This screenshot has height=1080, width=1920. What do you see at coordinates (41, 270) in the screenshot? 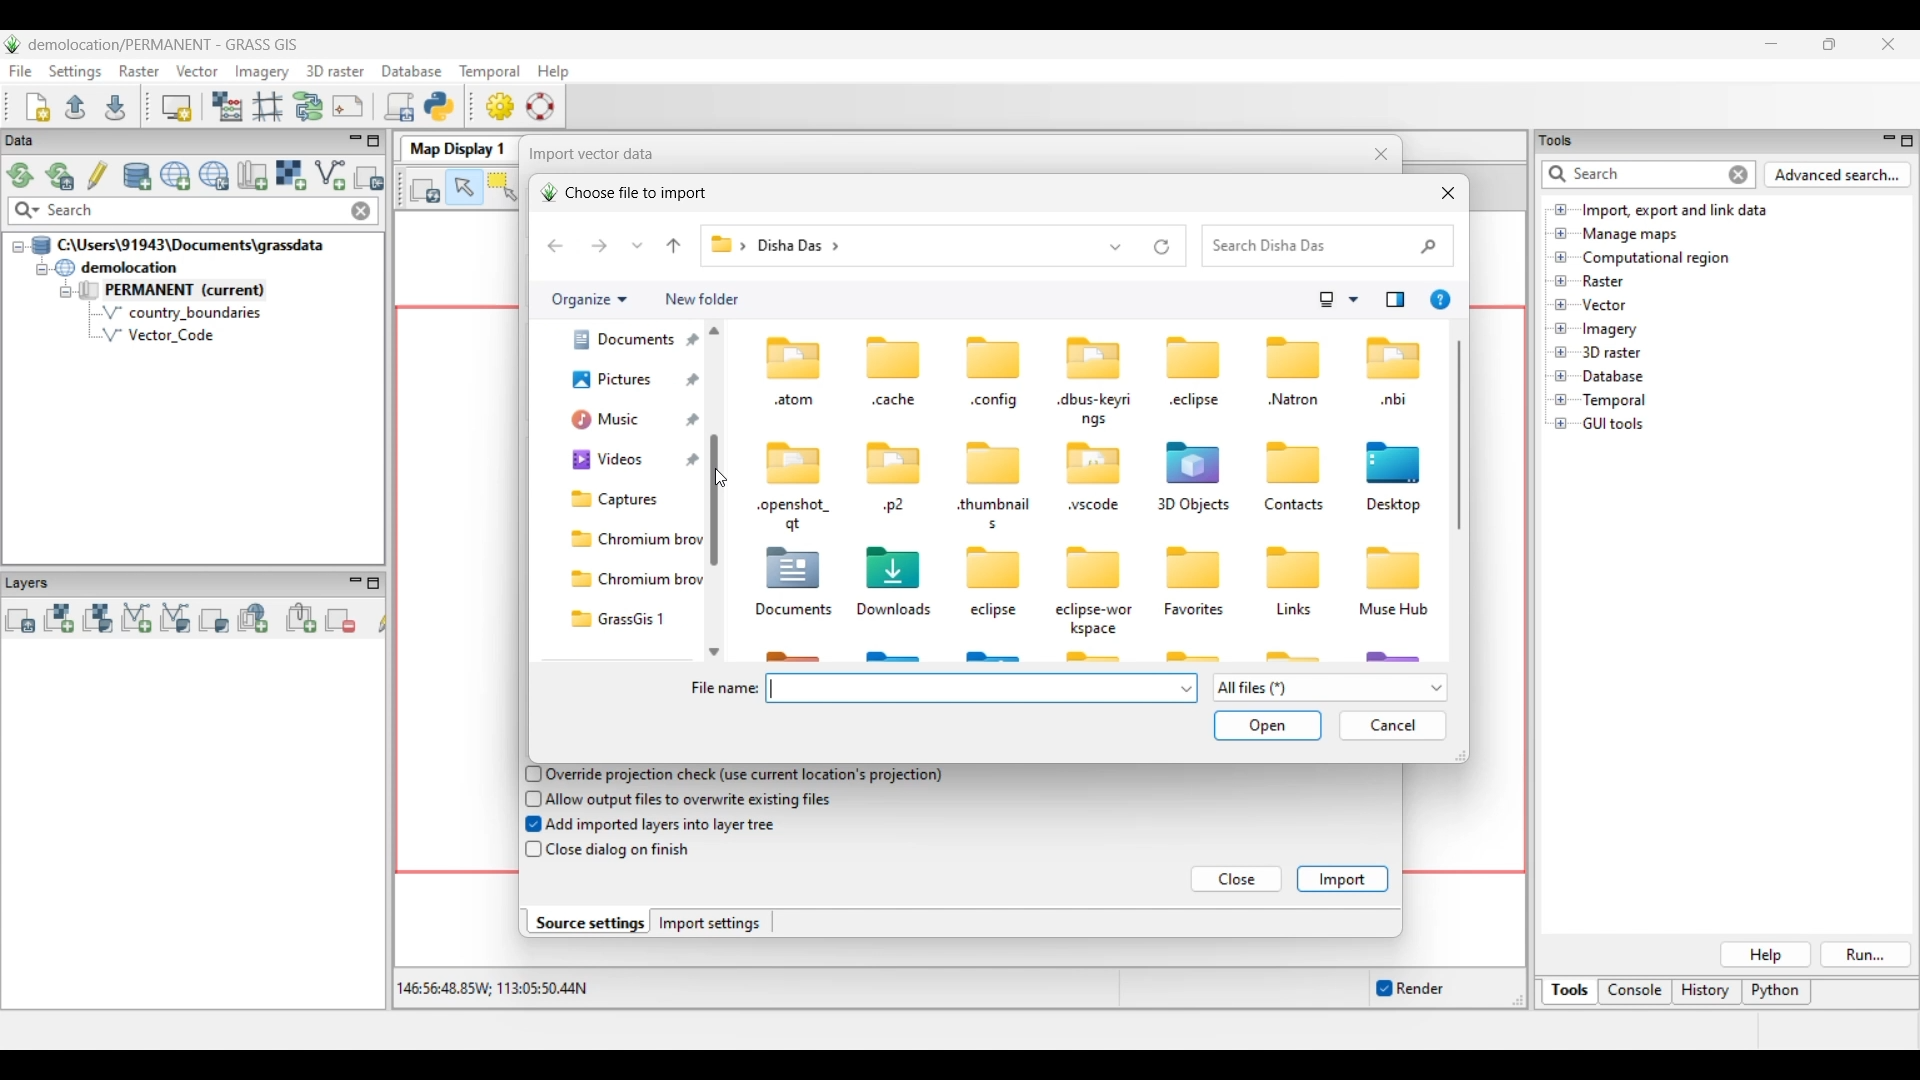
I see `Collapse demolition` at bounding box center [41, 270].